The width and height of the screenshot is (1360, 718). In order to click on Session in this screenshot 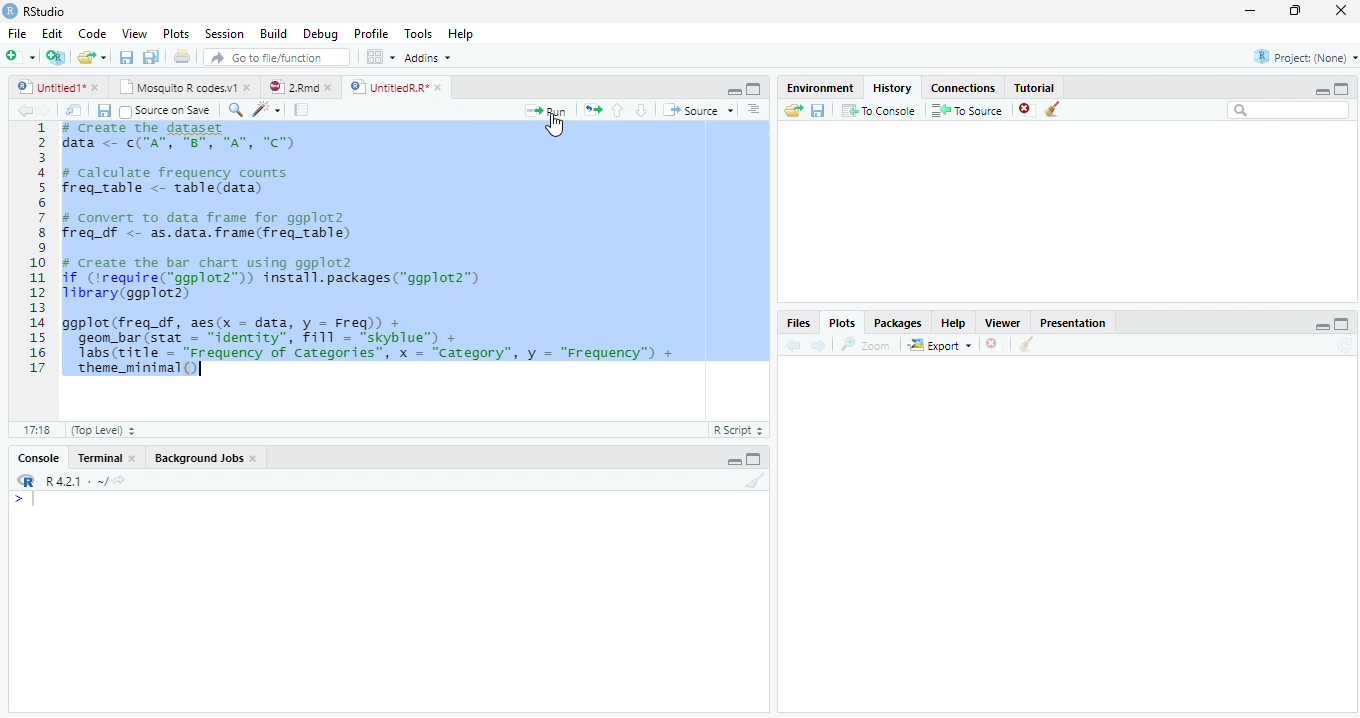, I will do `click(224, 35)`.